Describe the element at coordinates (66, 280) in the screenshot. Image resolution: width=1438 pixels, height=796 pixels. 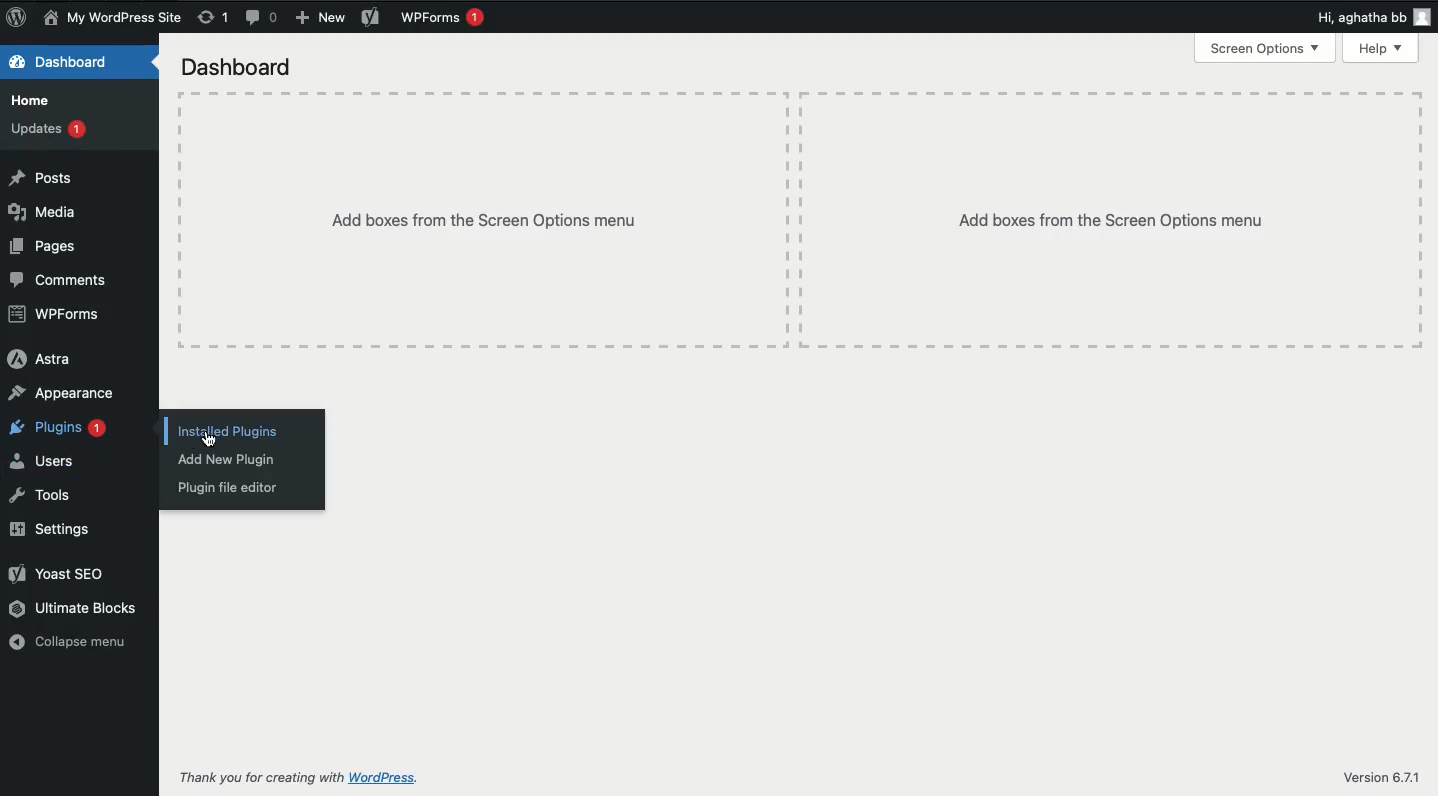
I see `Comments` at that location.